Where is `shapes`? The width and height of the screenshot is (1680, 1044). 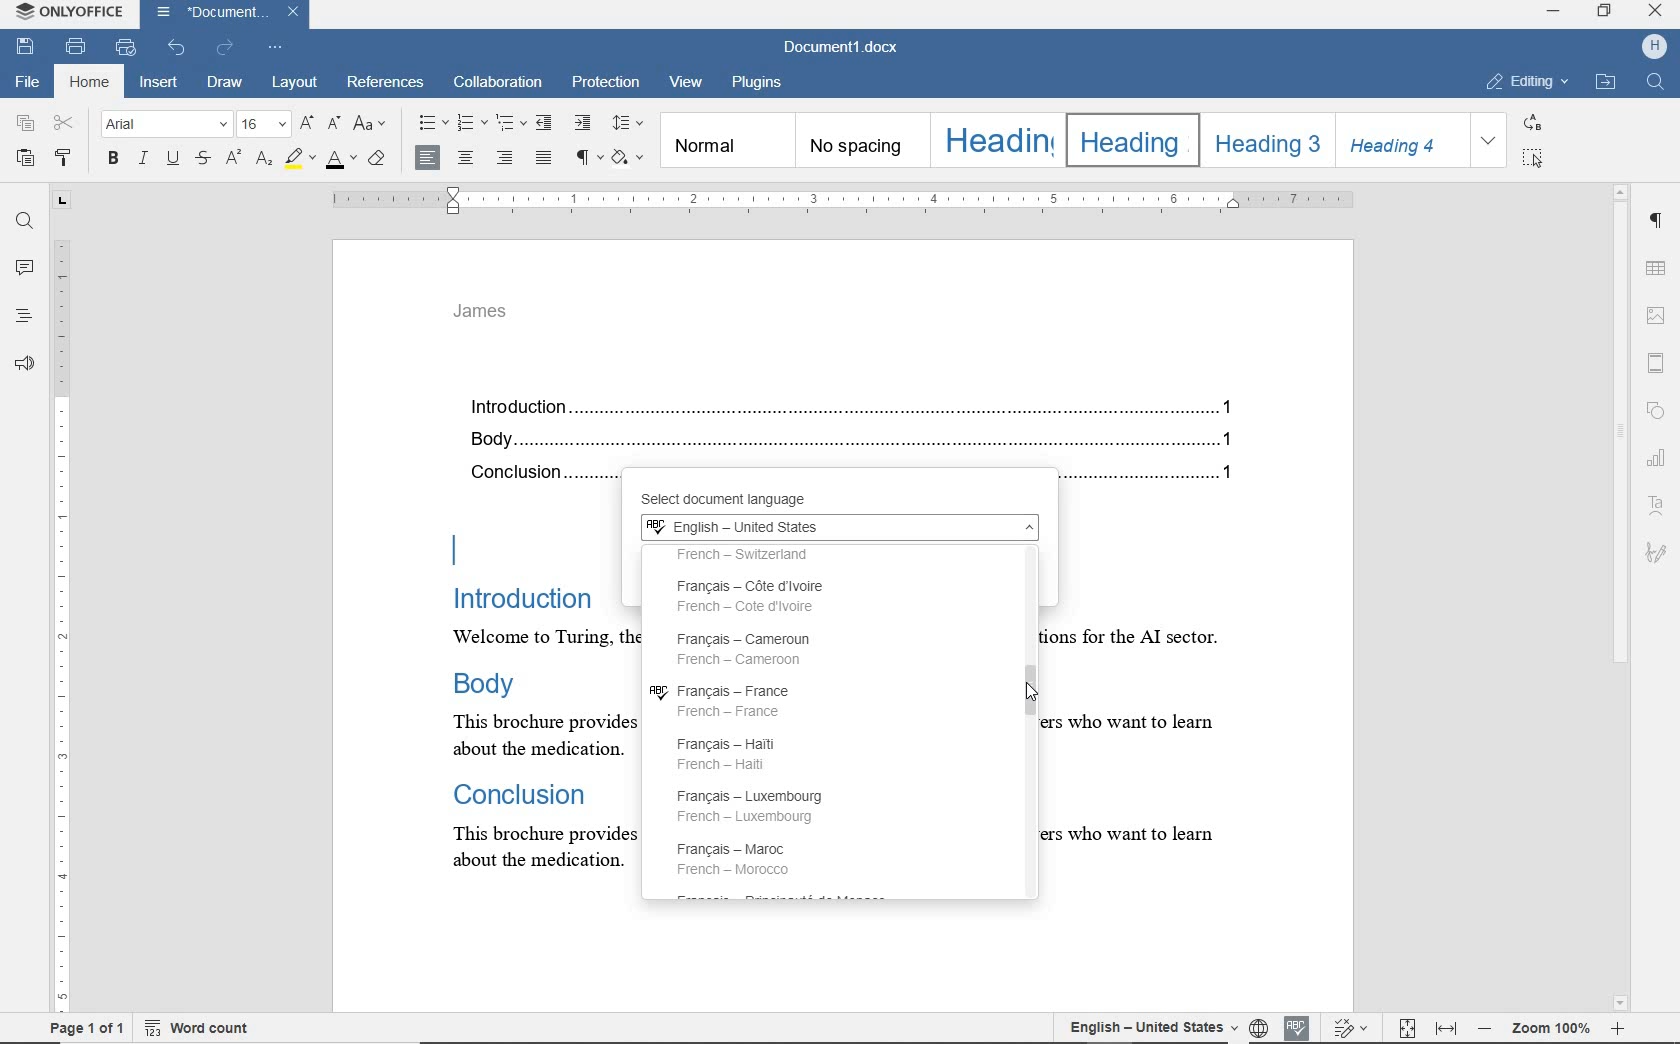 shapes is located at coordinates (1660, 412).